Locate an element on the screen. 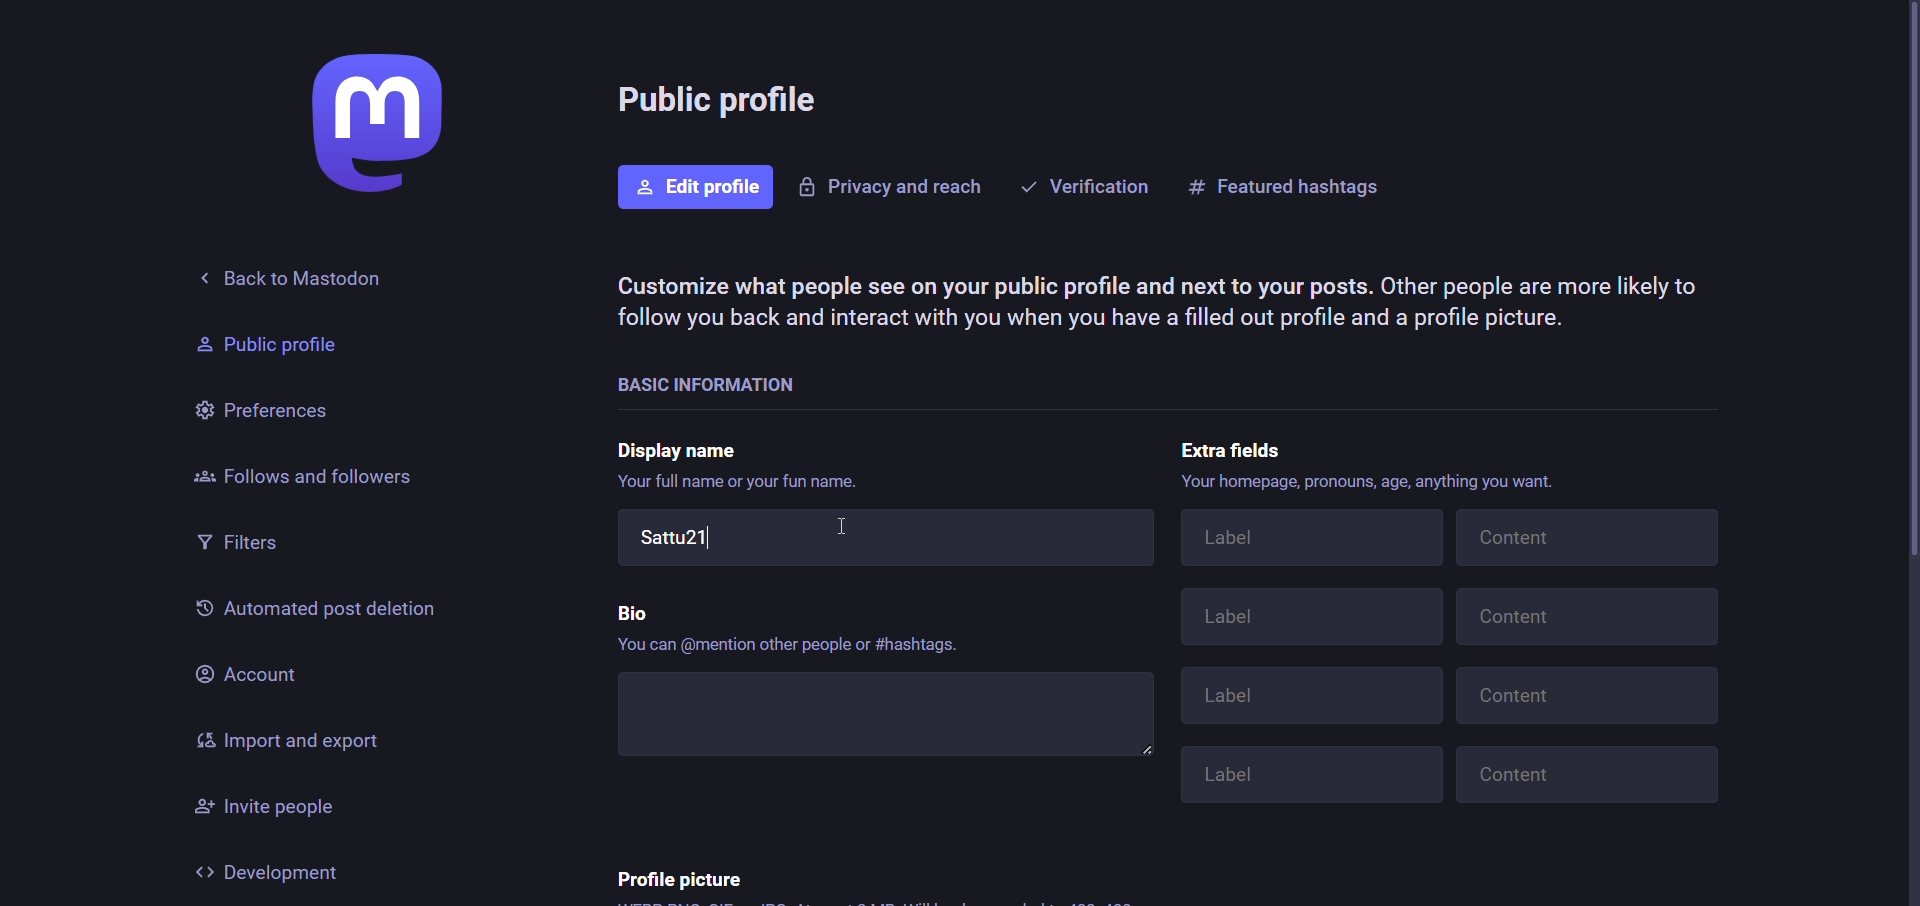 This screenshot has height=906, width=1920. cursor is located at coordinates (844, 531).